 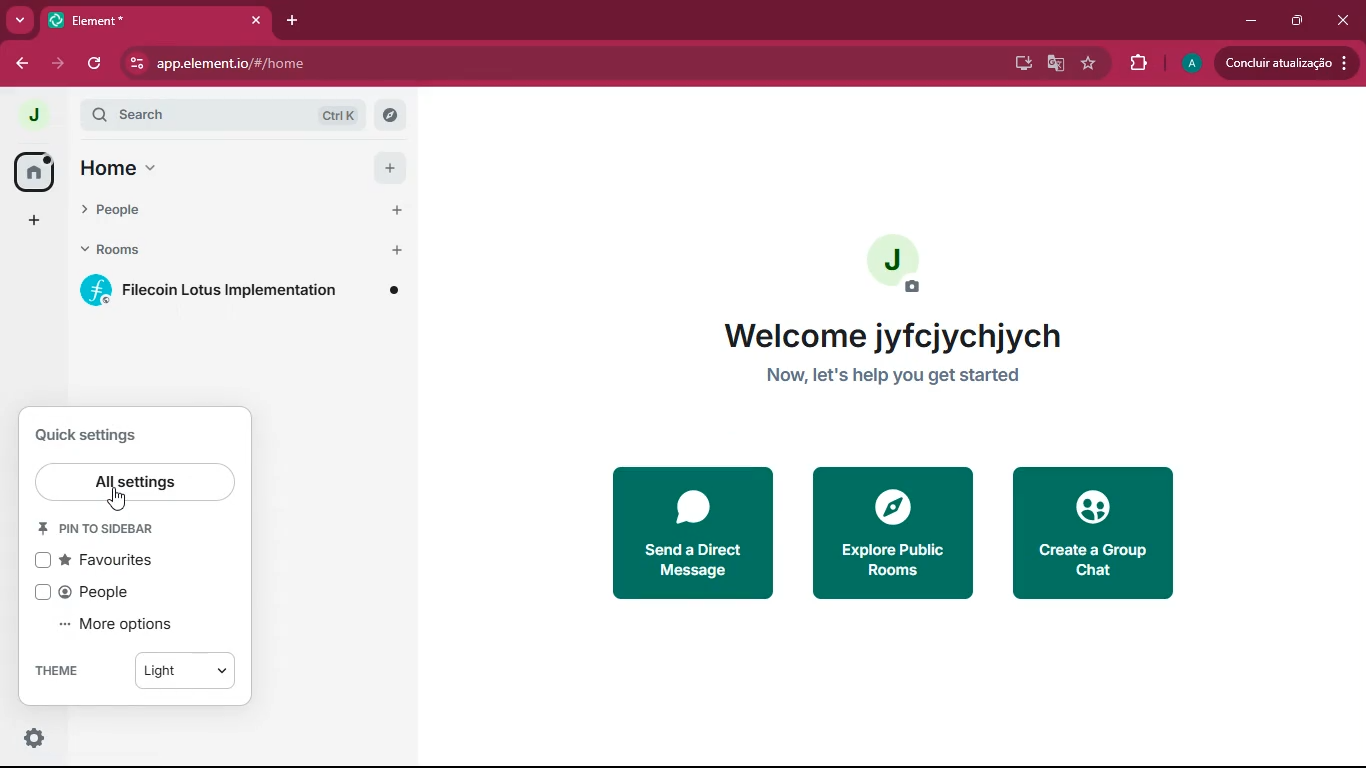 What do you see at coordinates (96, 434) in the screenshot?
I see `quick settings` at bounding box center [96, 434].